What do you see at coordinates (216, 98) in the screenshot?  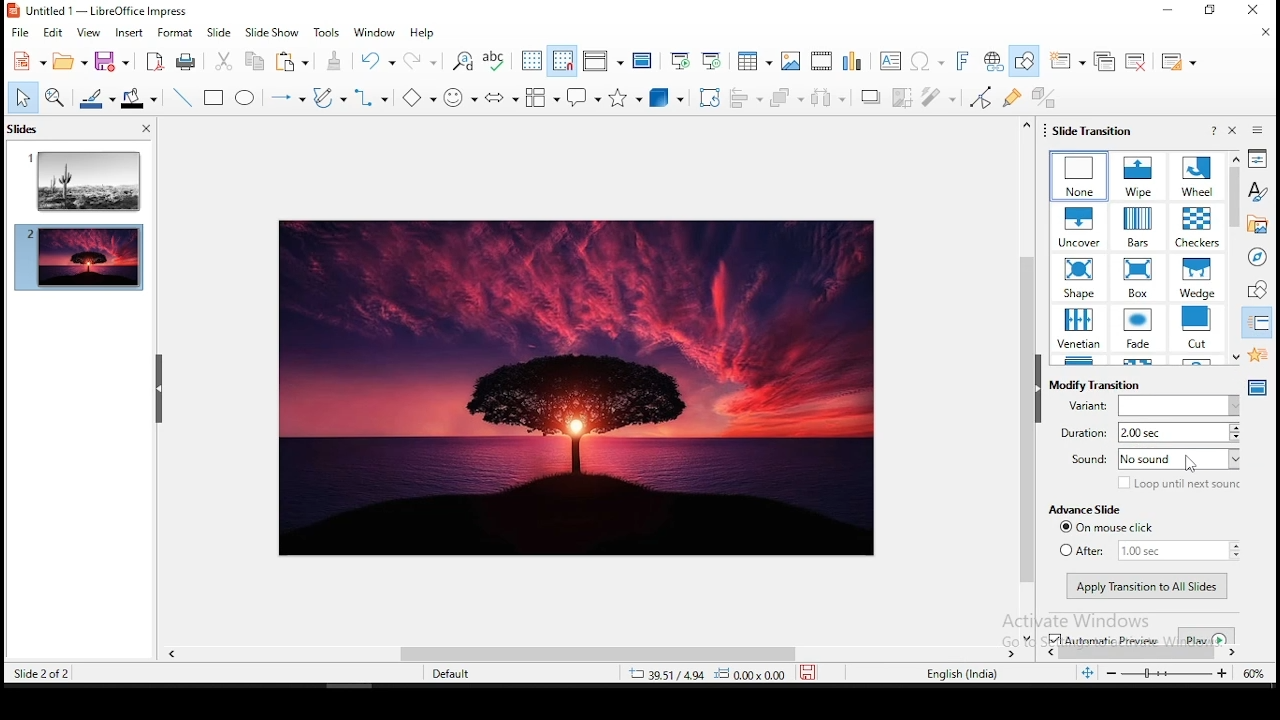 I see `rectangle` at bounding box center [216, 98].